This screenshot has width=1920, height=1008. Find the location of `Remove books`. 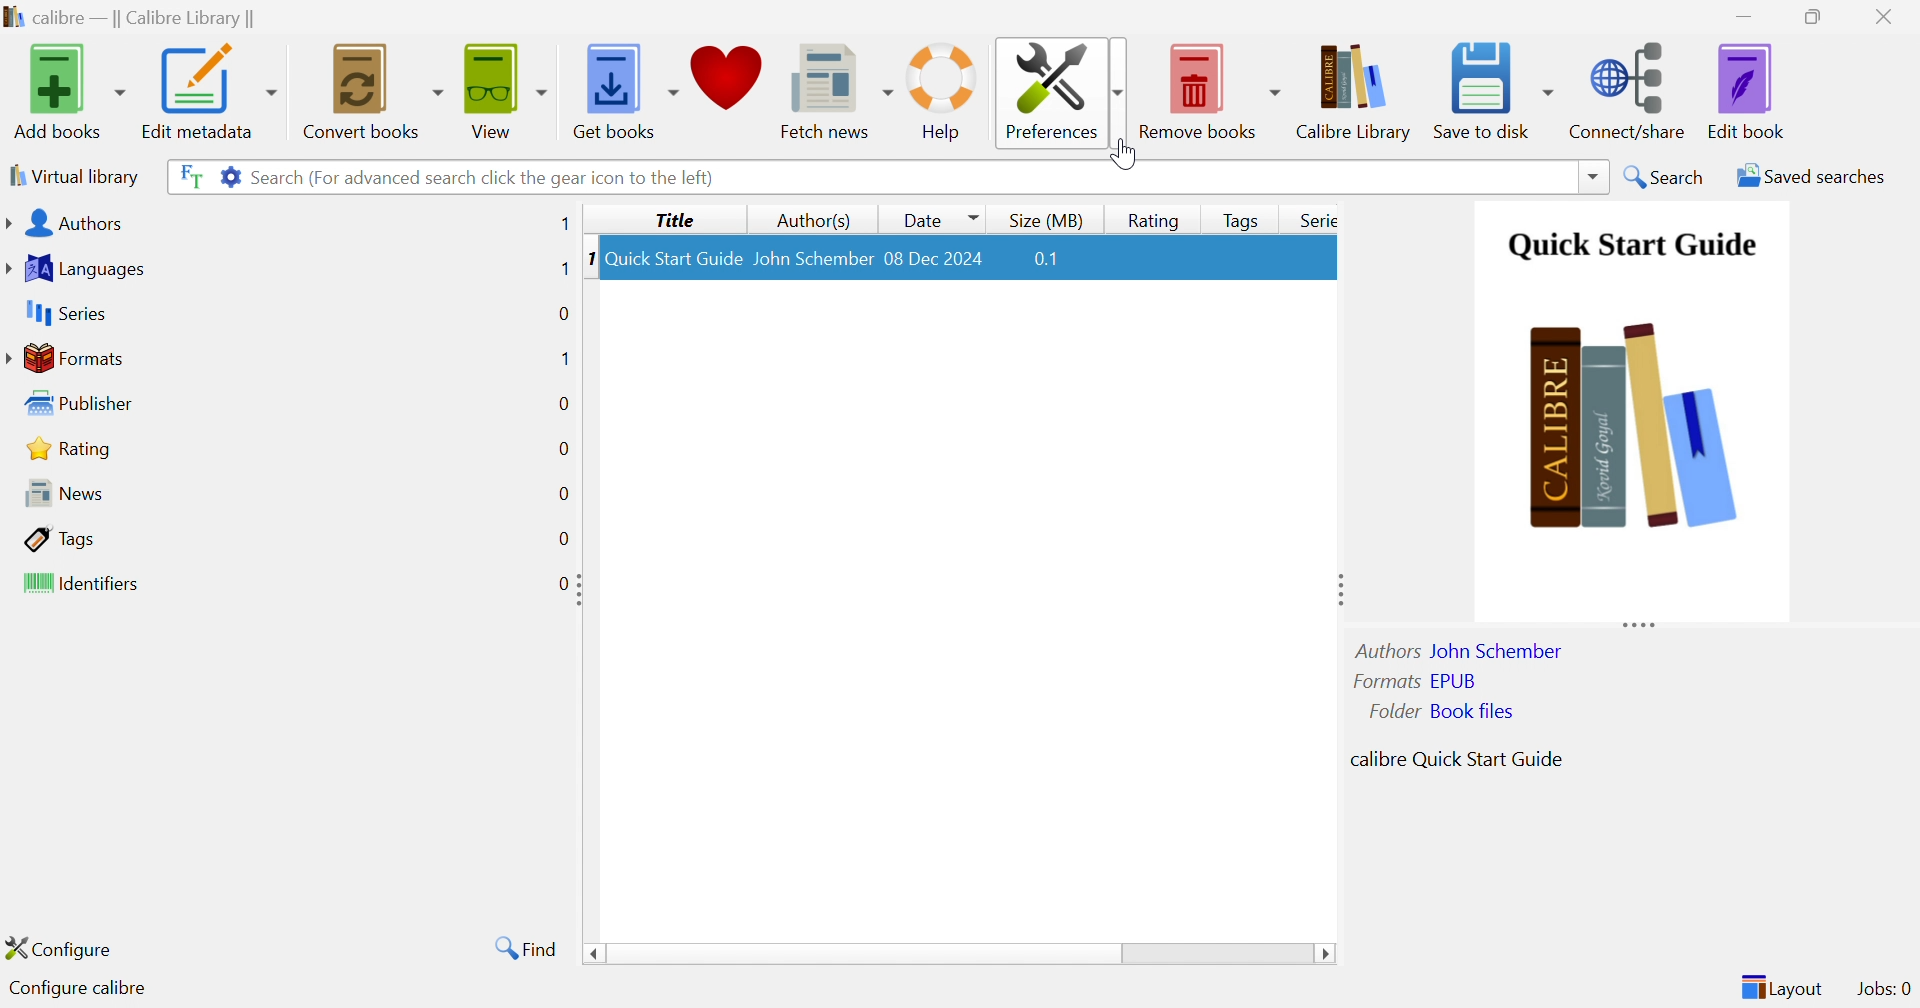

Remove books is located at coordinates (1211, 87).